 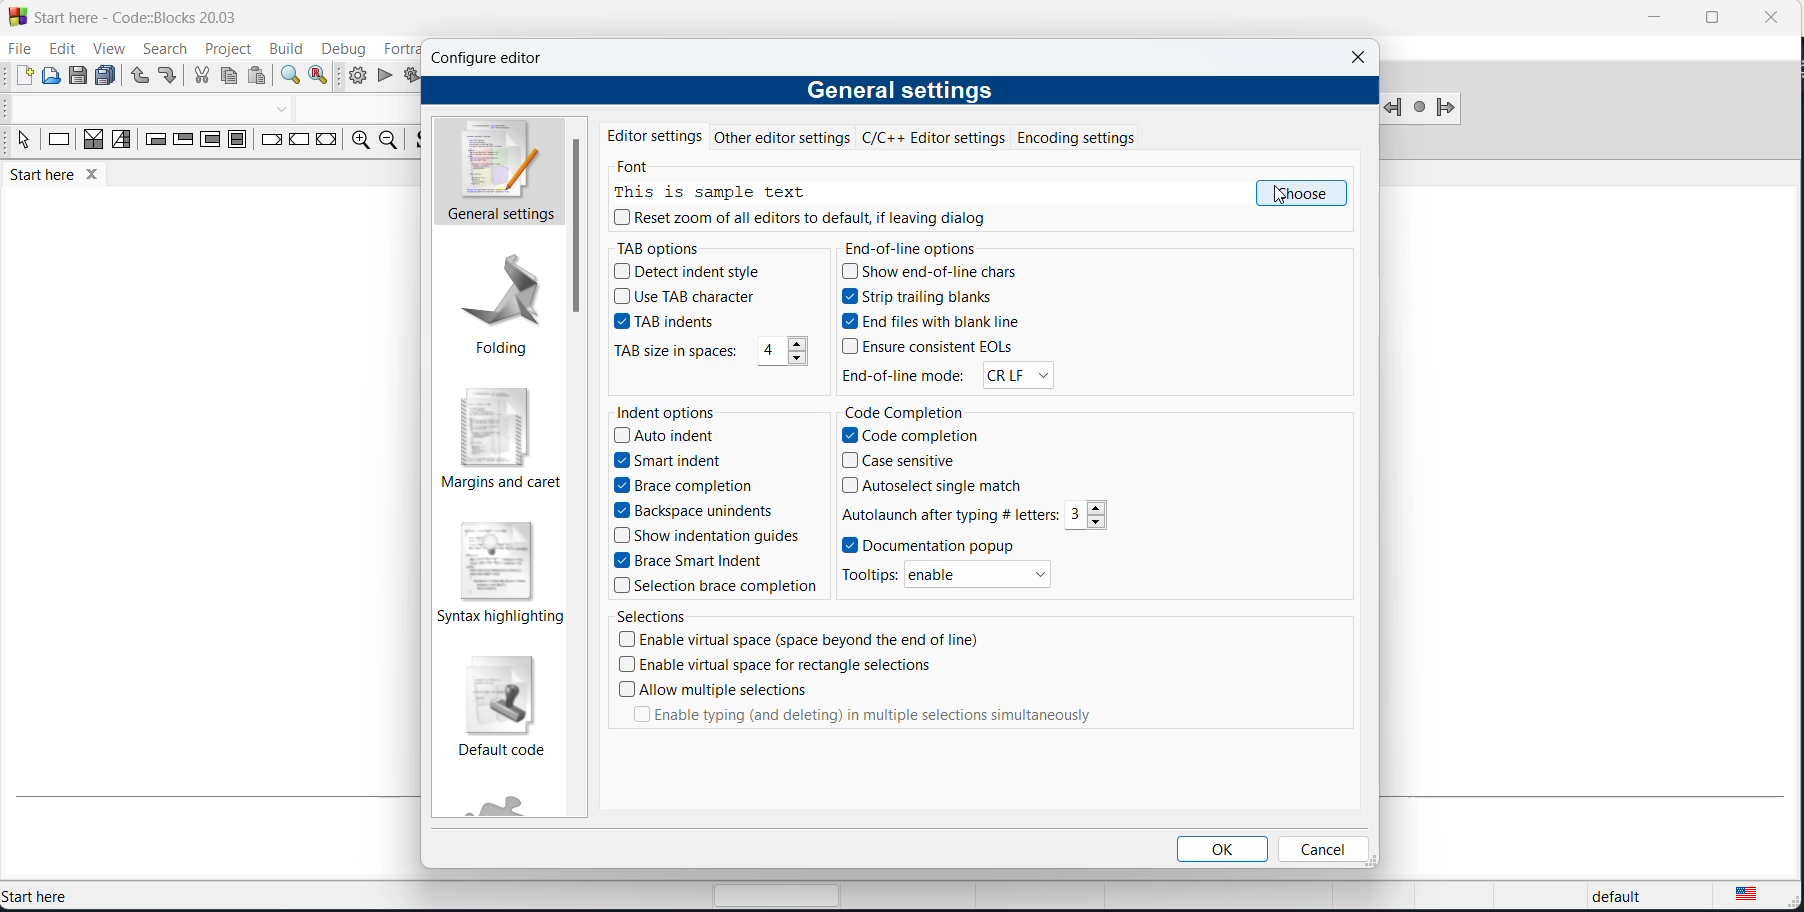 What do you see at coordinates (780, 668) in the screenshot?
I see `enable virtual space for rectangle spacr` at bounding box center [780, 668].